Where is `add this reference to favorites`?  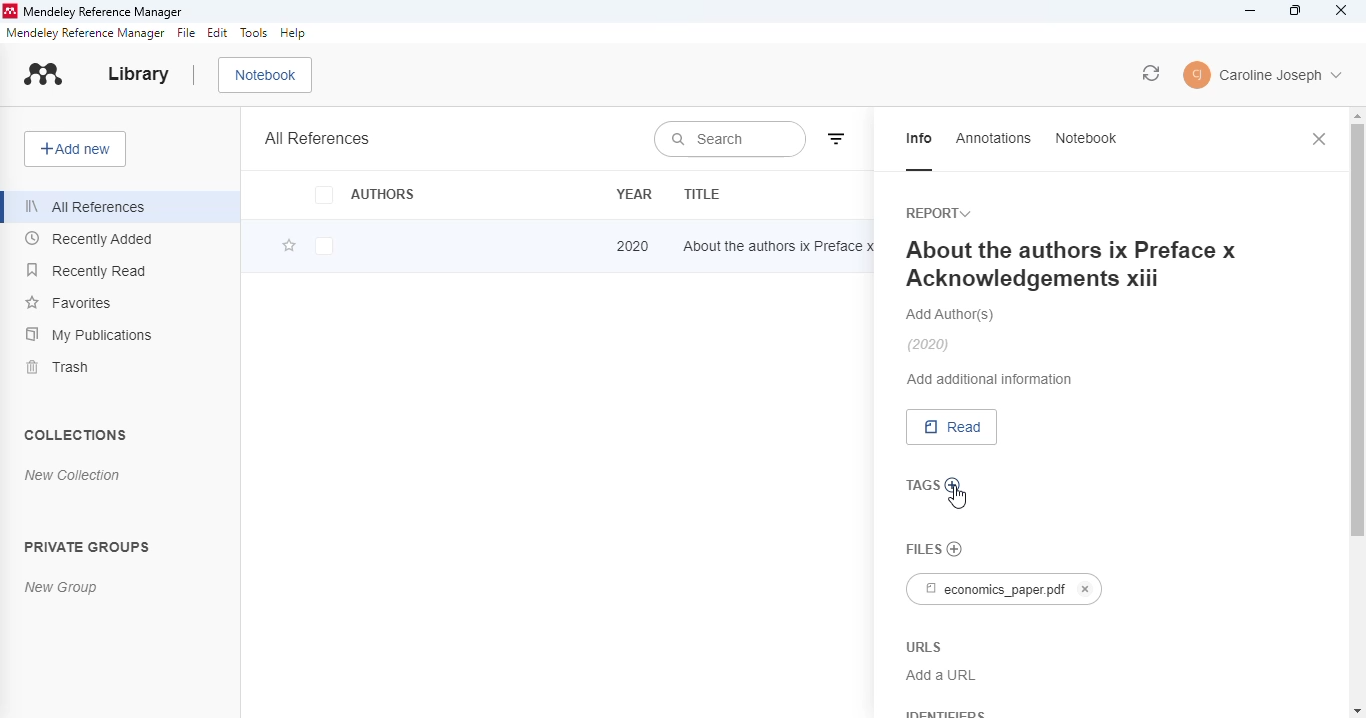 add this reference to favorites is located at coordinates (289, 246).